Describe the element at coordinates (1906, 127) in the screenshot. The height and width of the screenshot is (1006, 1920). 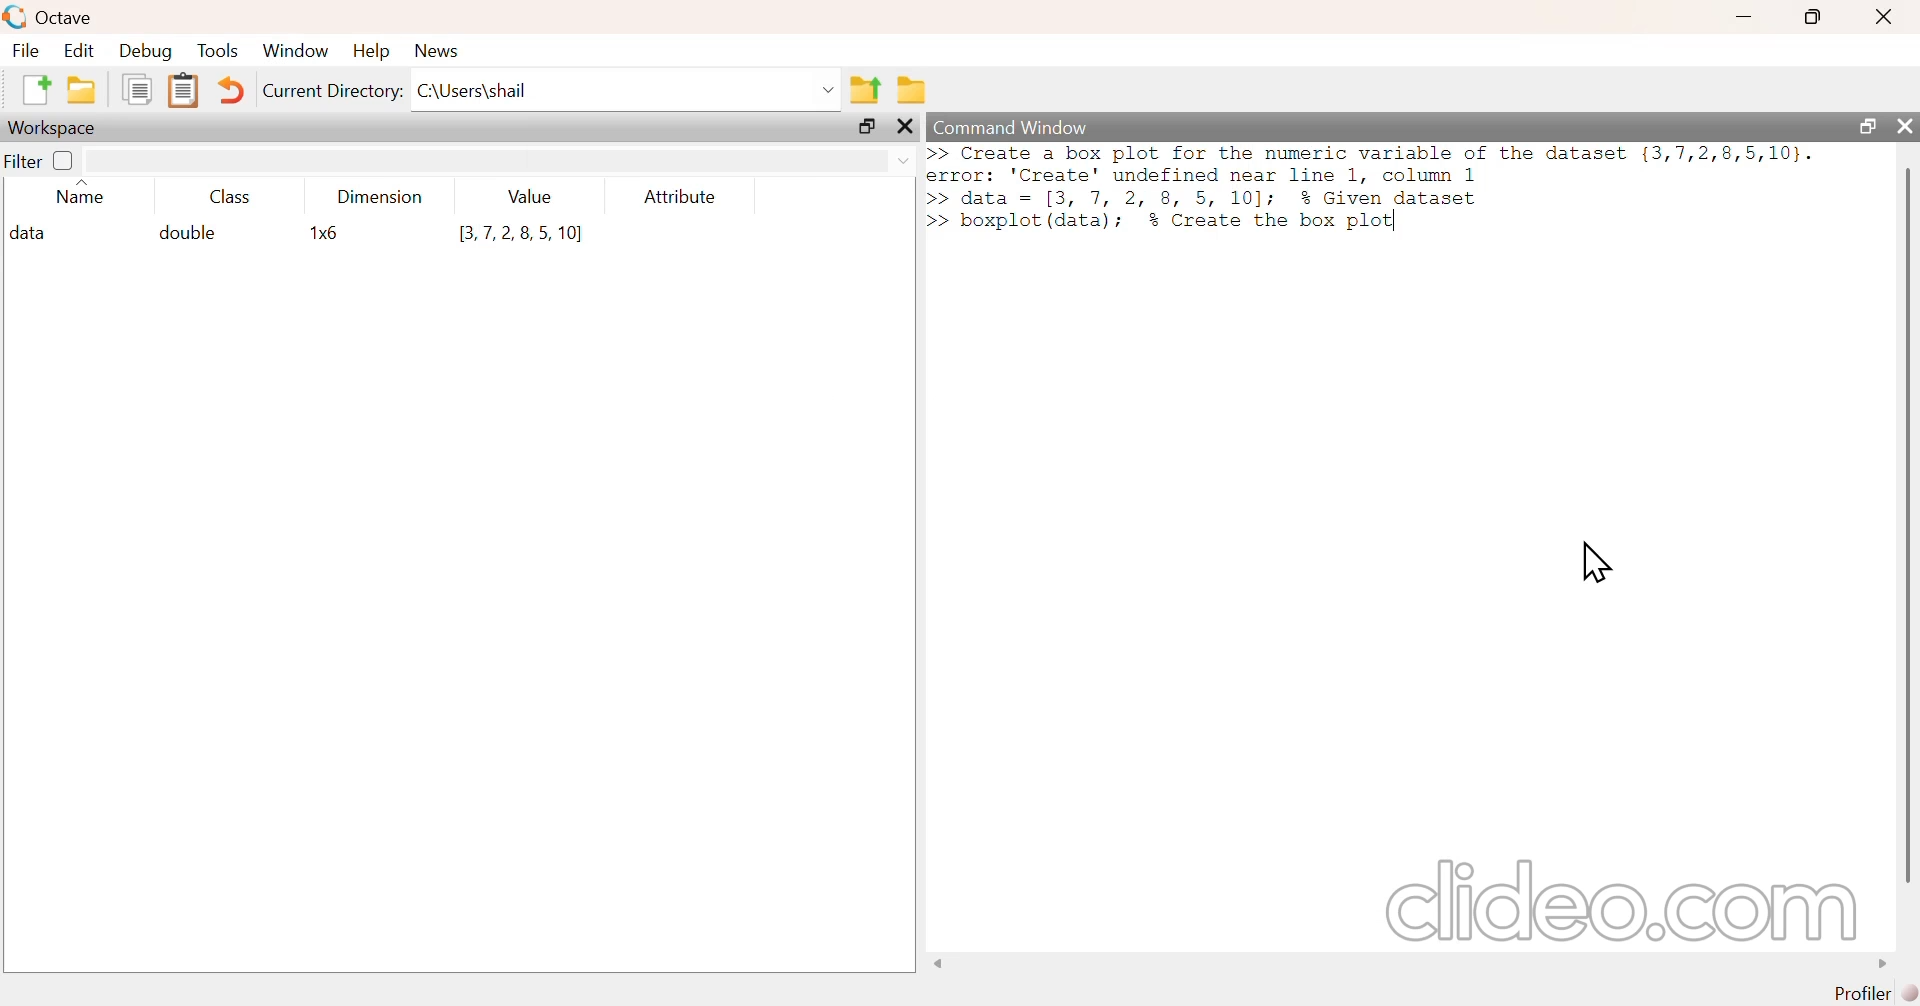
I see `close` at that location.